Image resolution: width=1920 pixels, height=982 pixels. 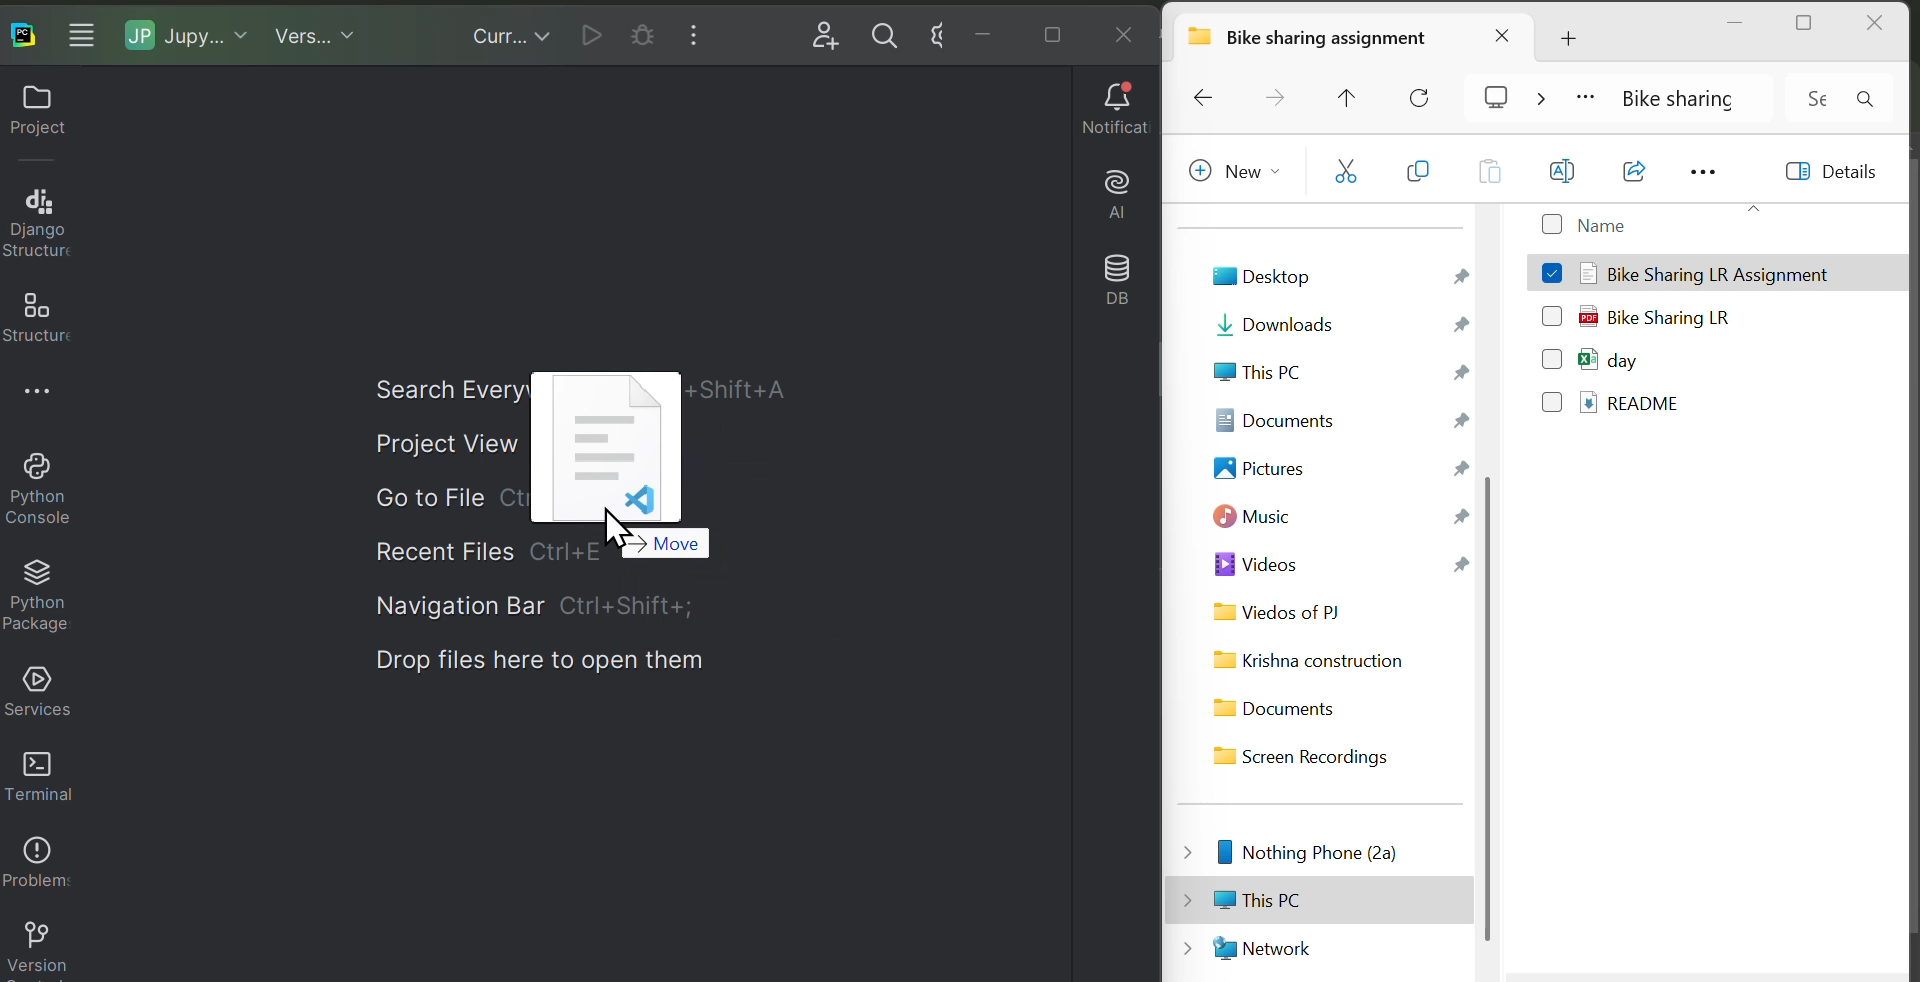 I want to click on Network, so click(x=1318, y=945).